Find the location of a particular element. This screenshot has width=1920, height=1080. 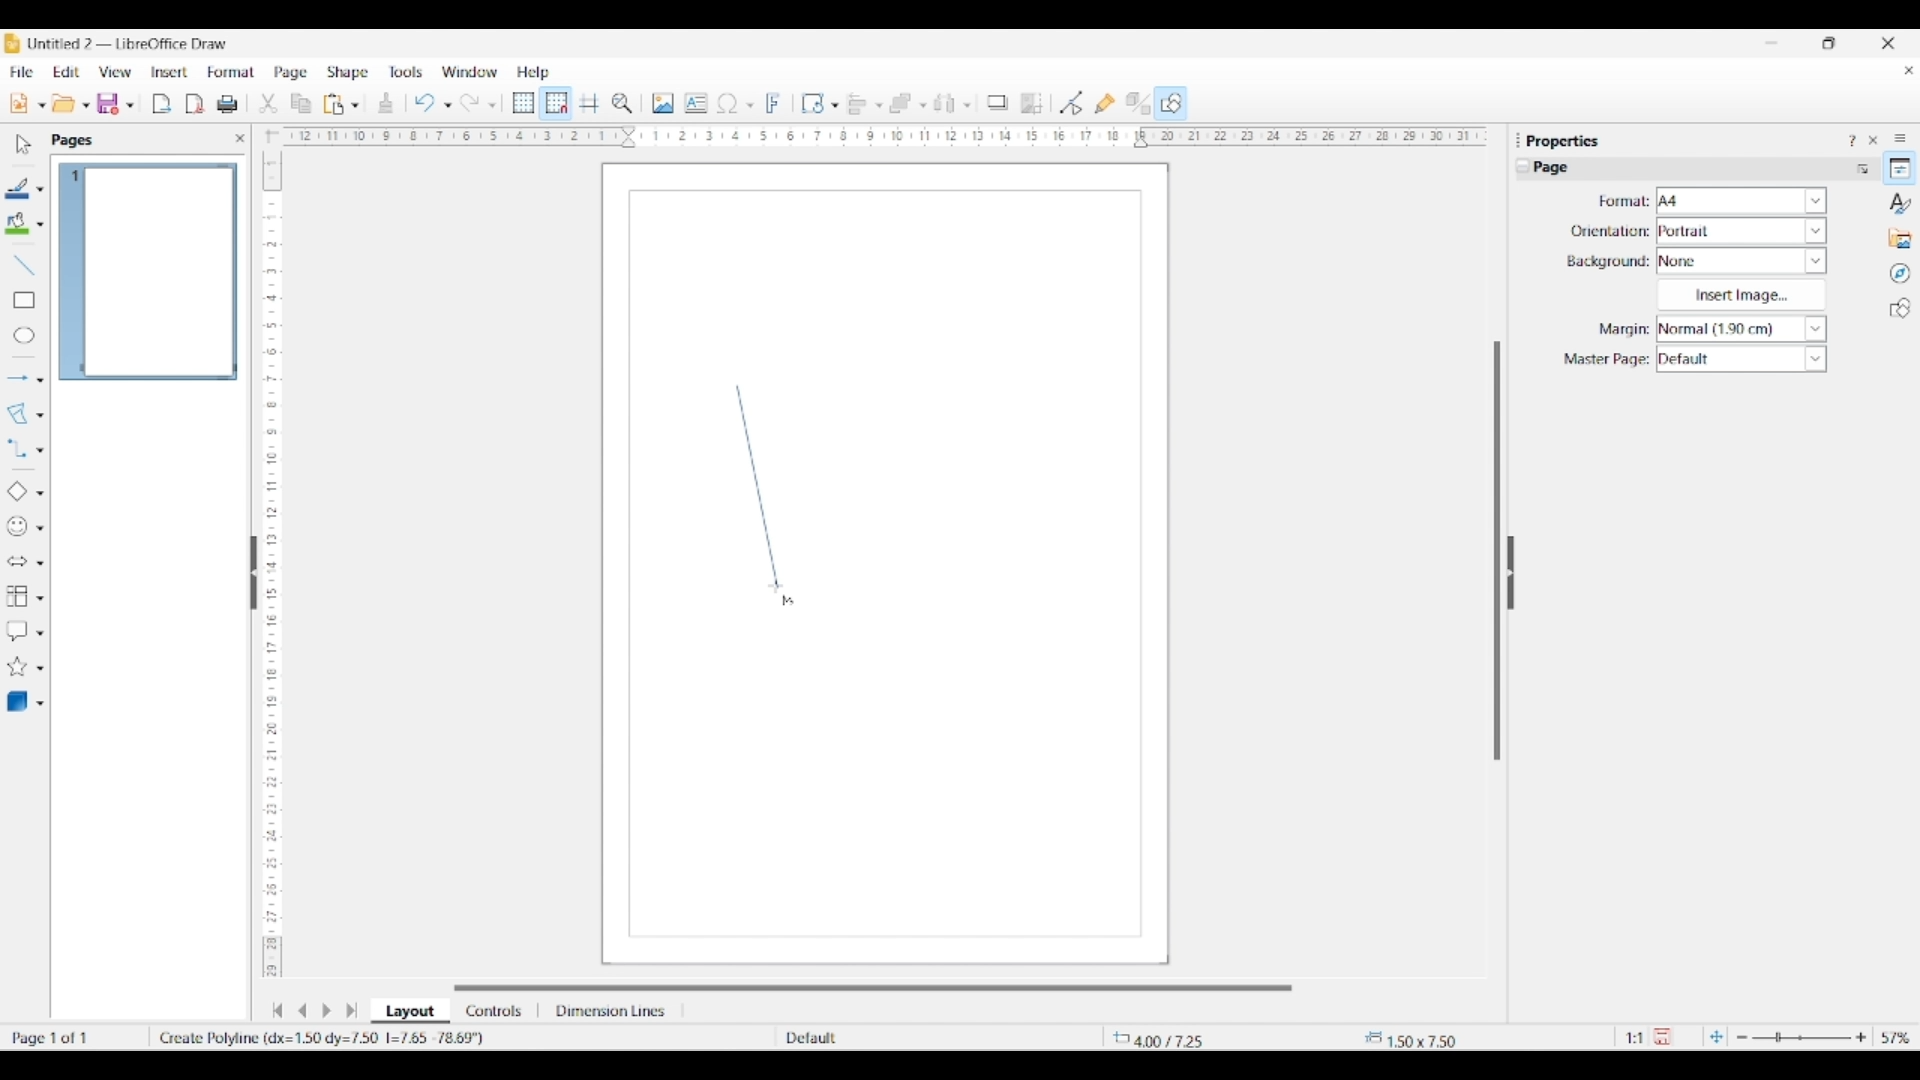

Hide left sidebar is located at coordinates (254, 573).